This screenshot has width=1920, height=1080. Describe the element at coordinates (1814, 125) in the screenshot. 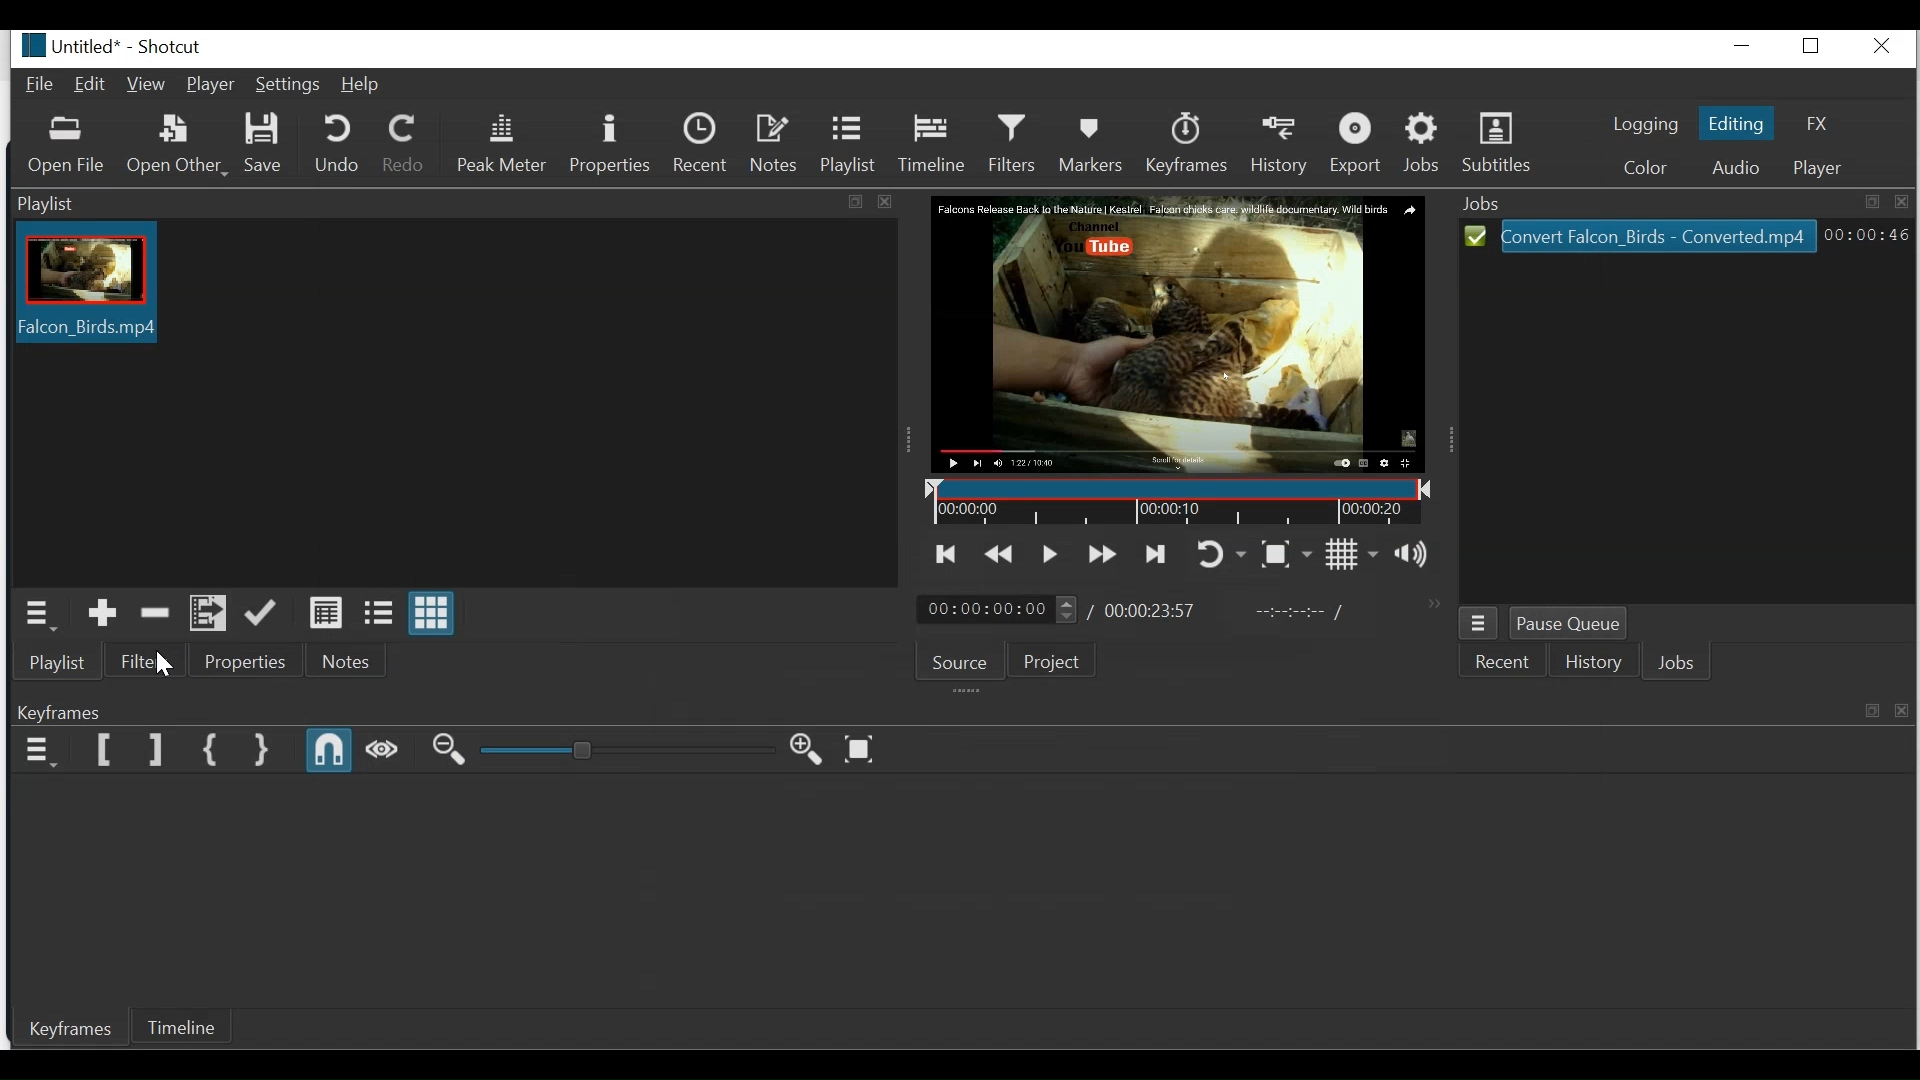

I see `FX` at that location.